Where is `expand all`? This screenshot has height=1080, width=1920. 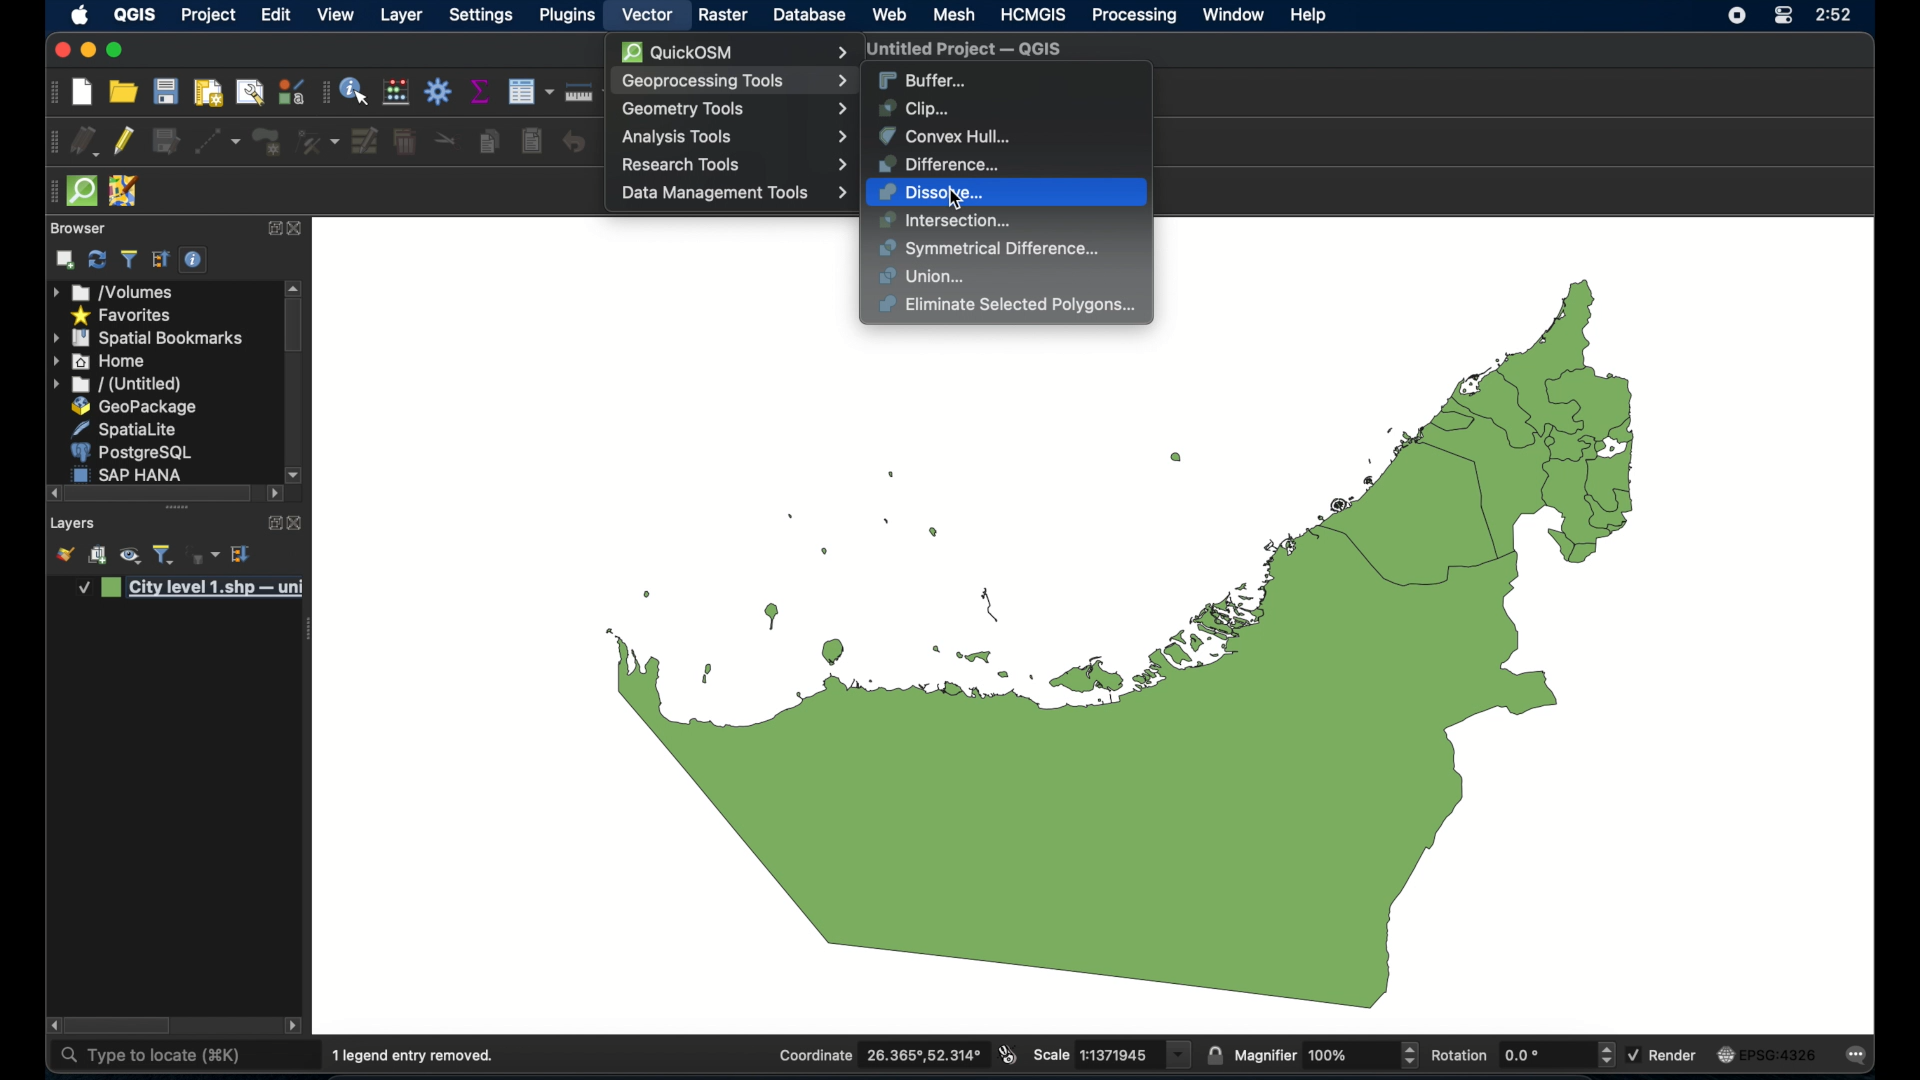
expand all is located at coordinates (242, 554).